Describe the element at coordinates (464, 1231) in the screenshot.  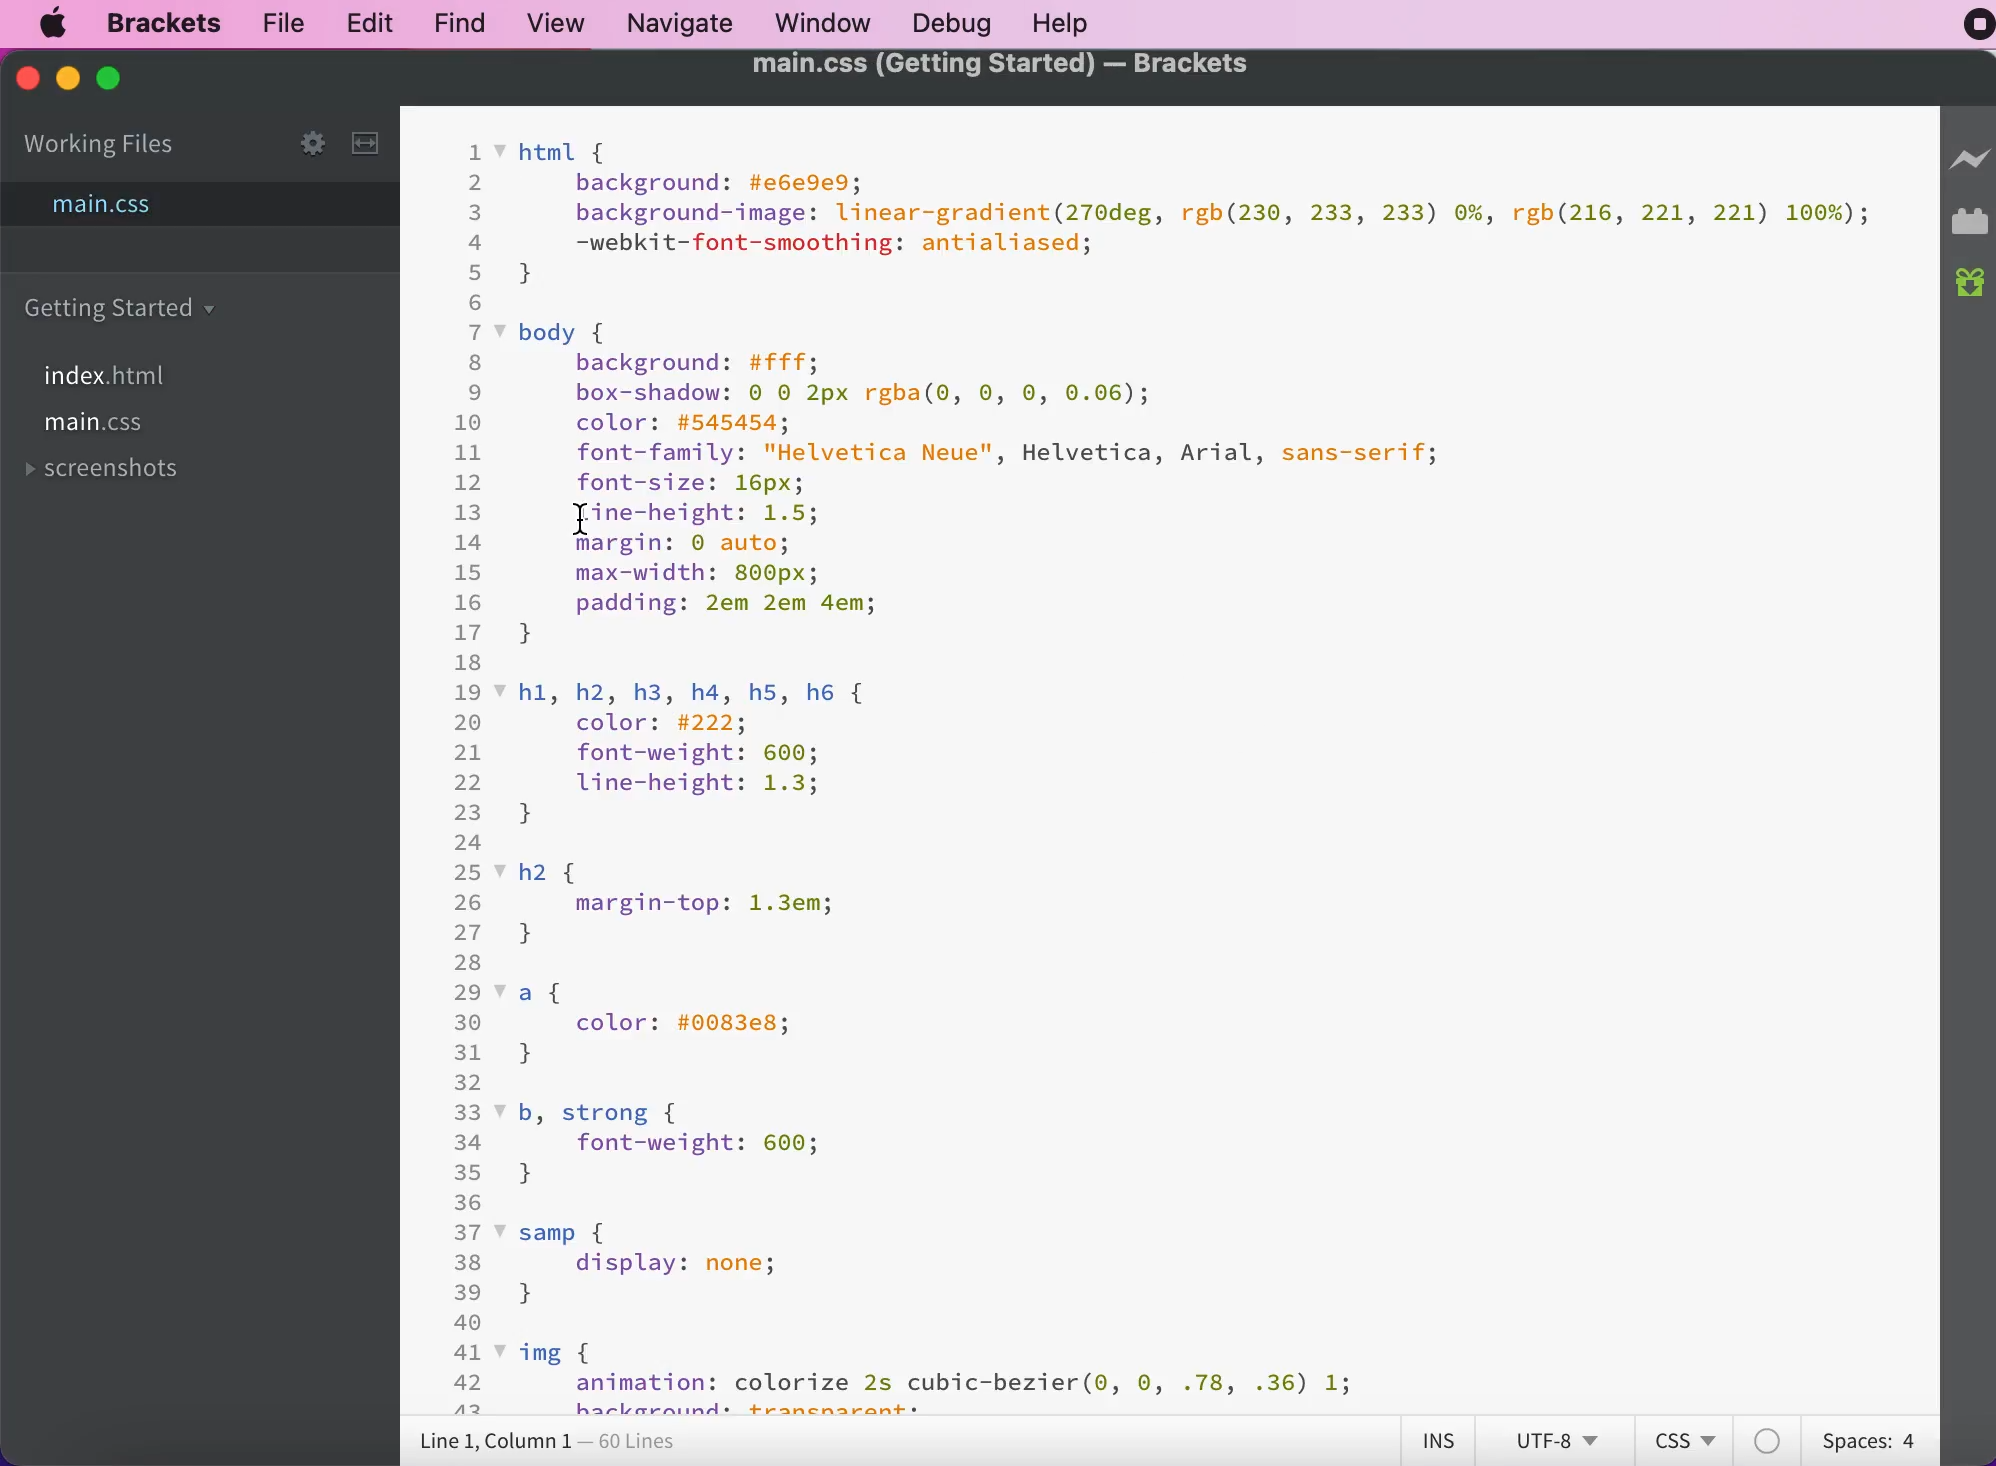
I see `37` at that location.